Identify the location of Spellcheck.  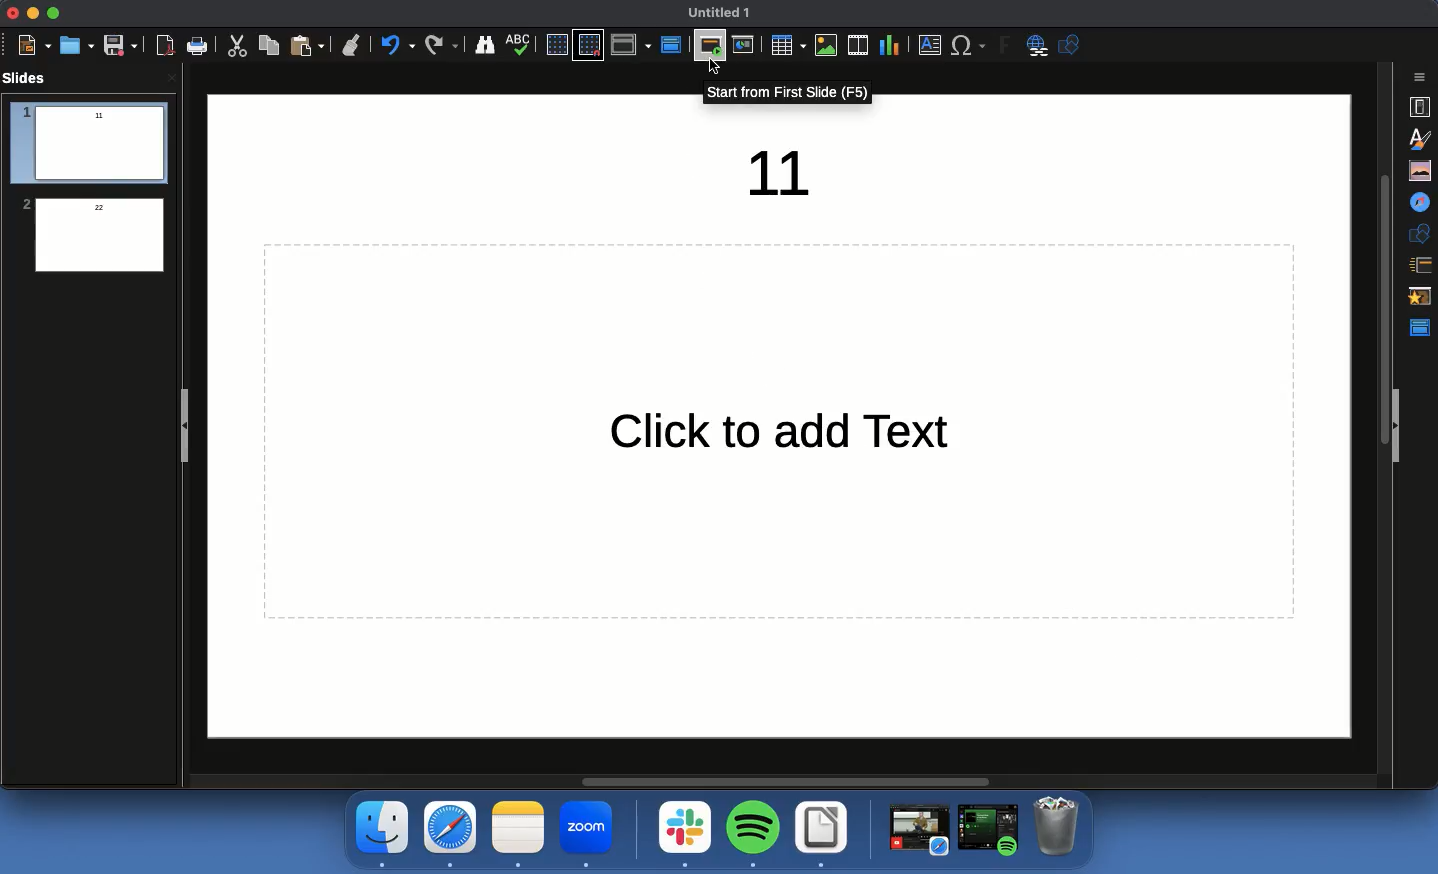
(517, 45).